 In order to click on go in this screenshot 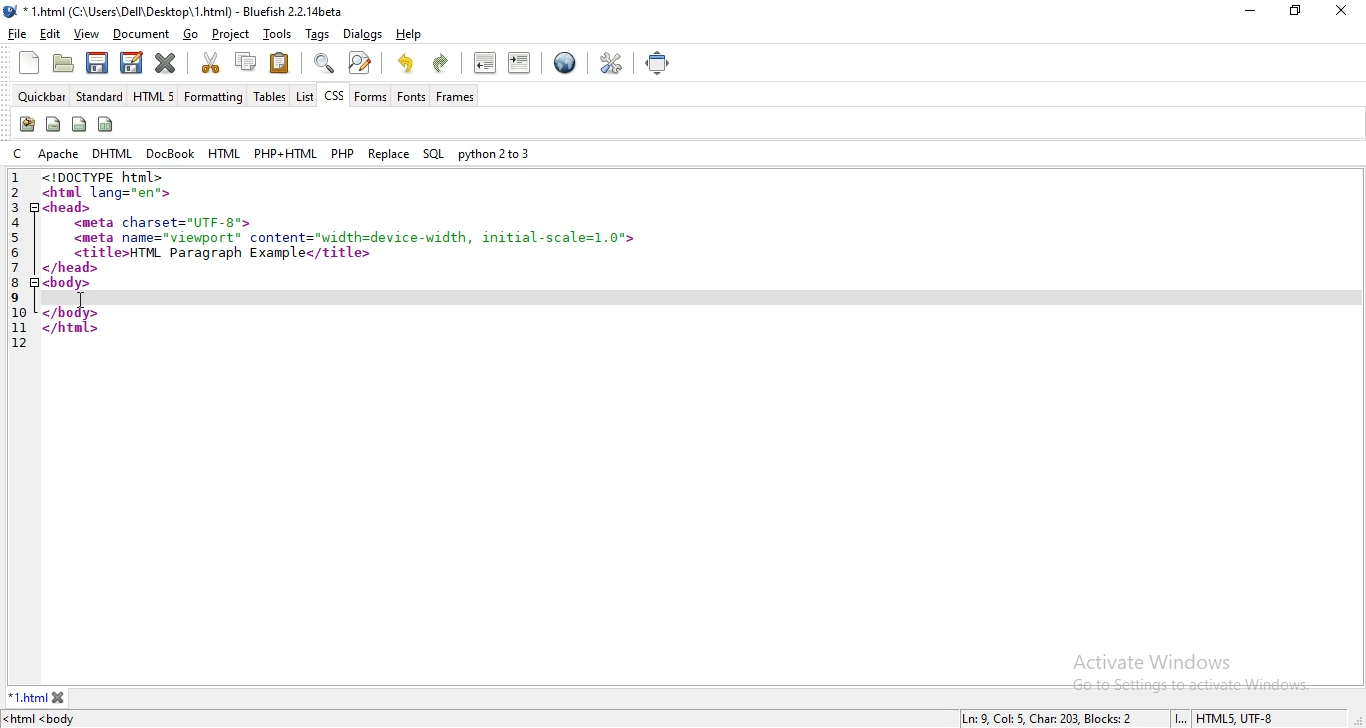, I will do `click(192, 34)`.